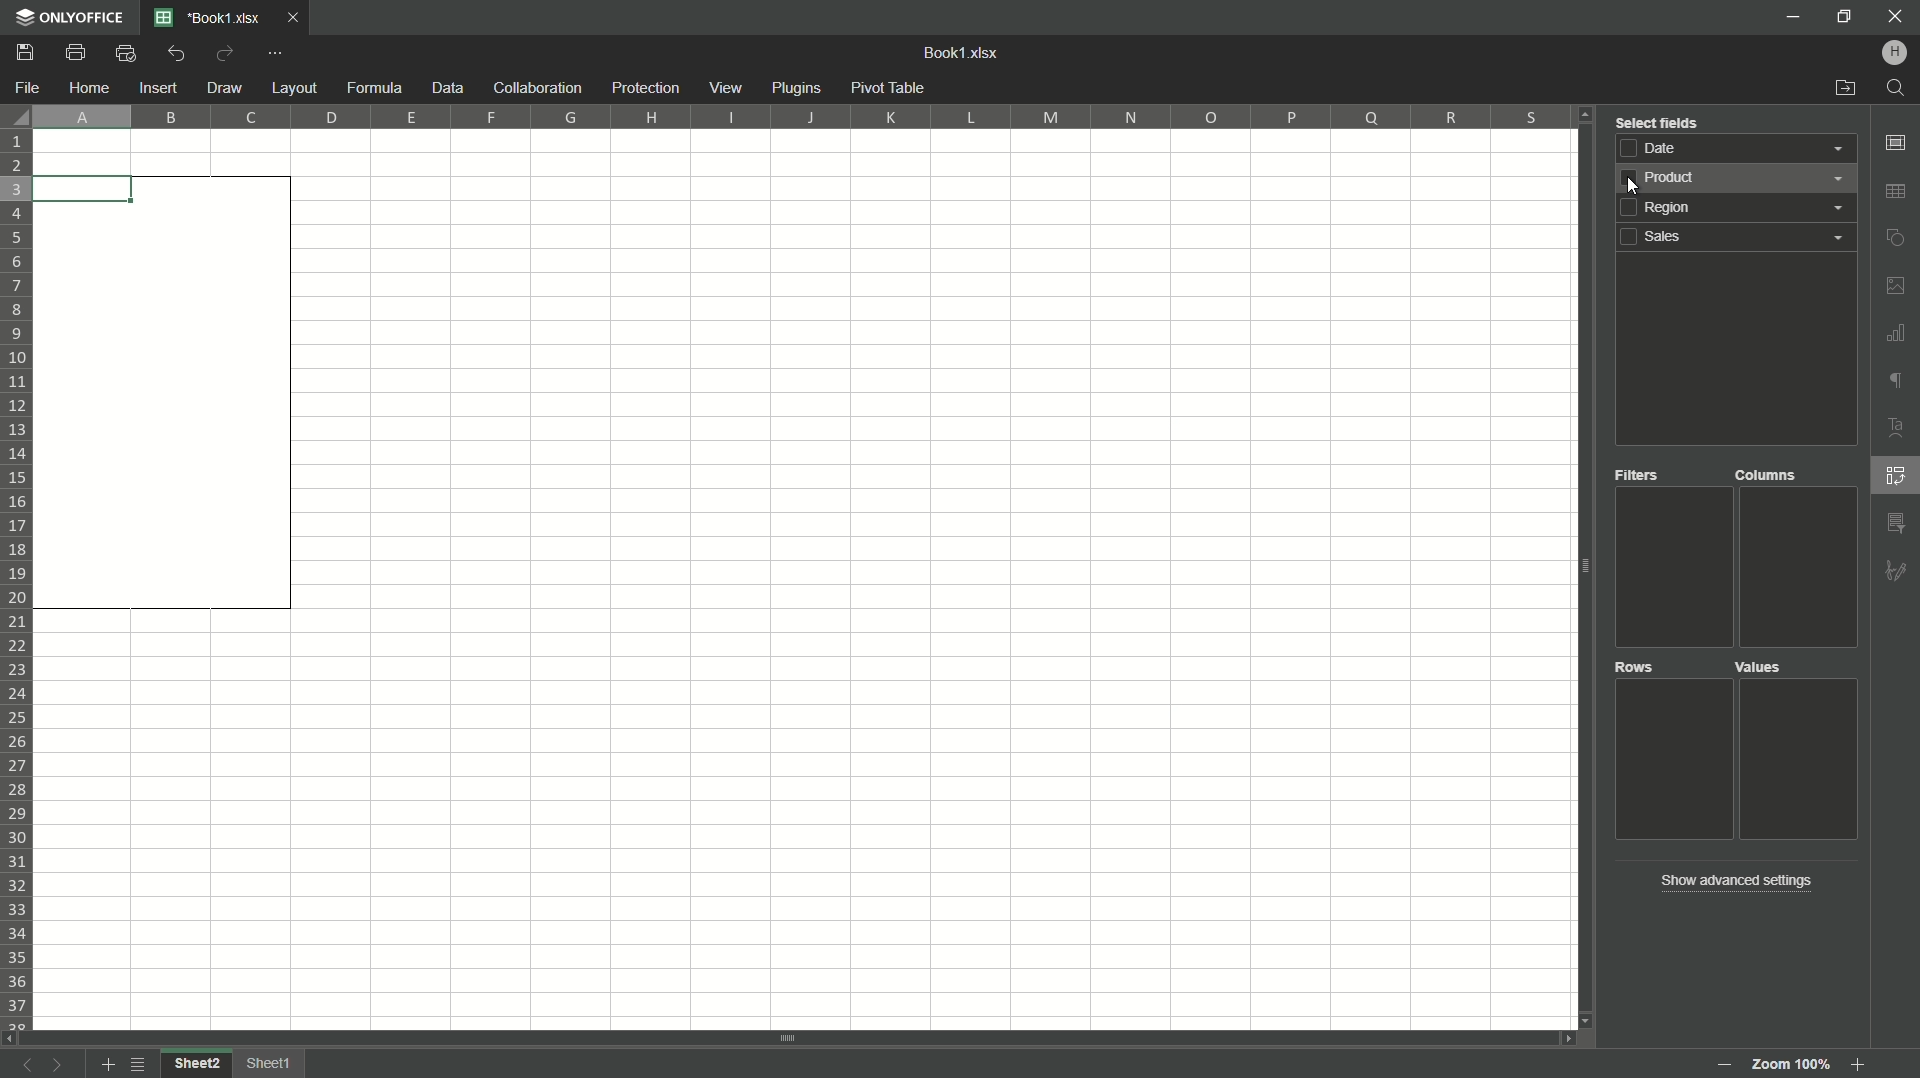 The width and height of the screenshot is (1920, 1080). I want to click on text art, so click(1897, 428).